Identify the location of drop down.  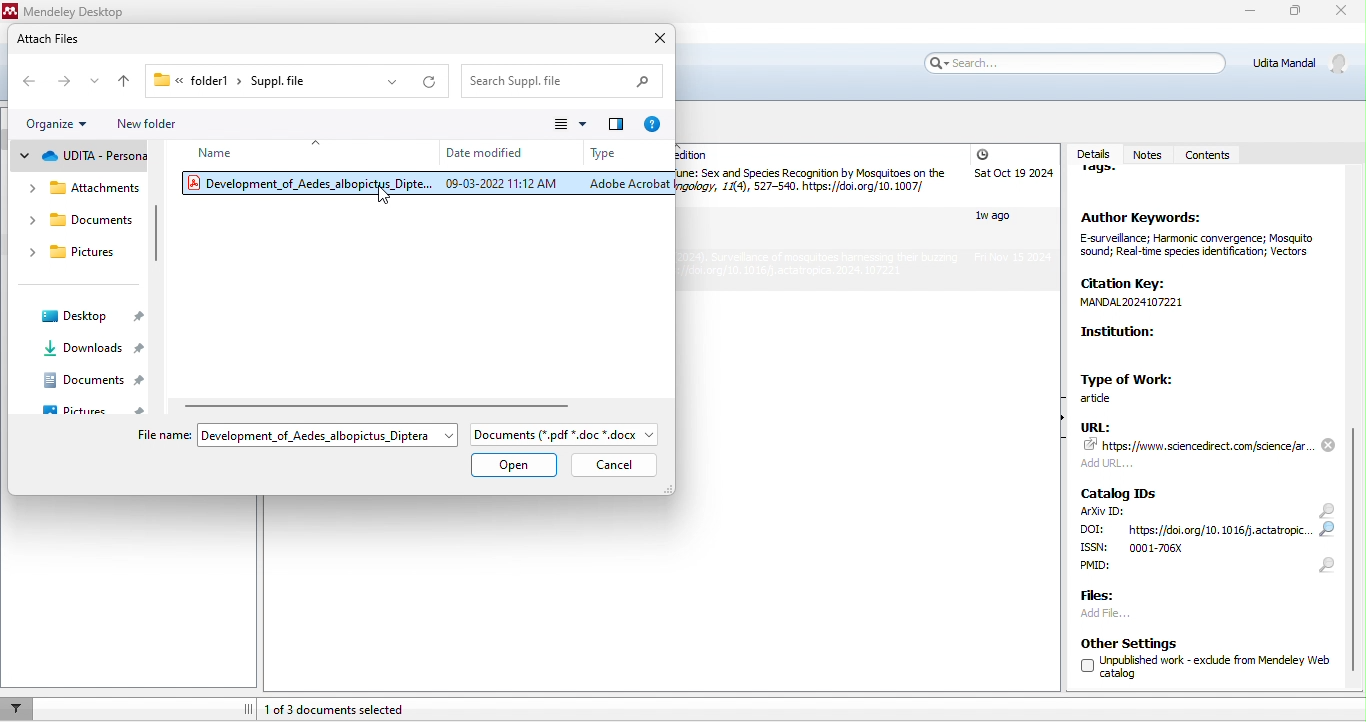
(92, 79).